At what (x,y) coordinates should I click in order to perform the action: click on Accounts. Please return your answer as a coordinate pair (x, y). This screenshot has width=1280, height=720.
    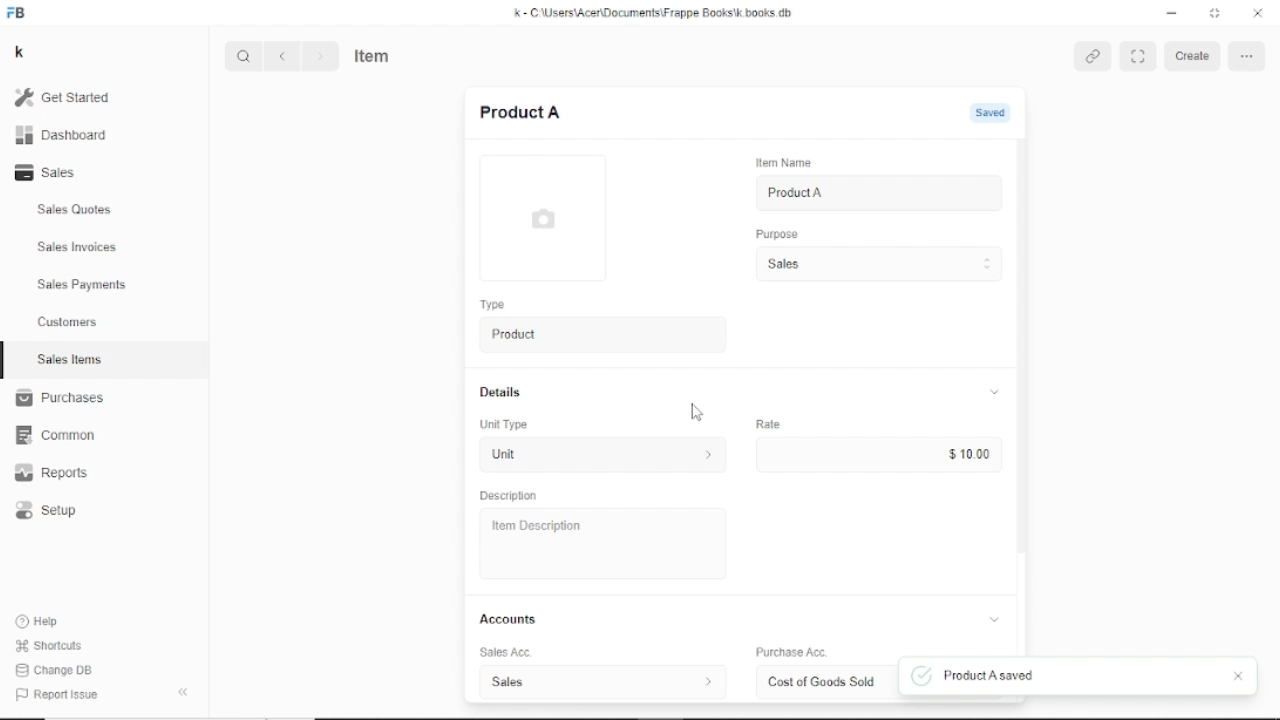
    Looking at the image, I should click on (743, 619).